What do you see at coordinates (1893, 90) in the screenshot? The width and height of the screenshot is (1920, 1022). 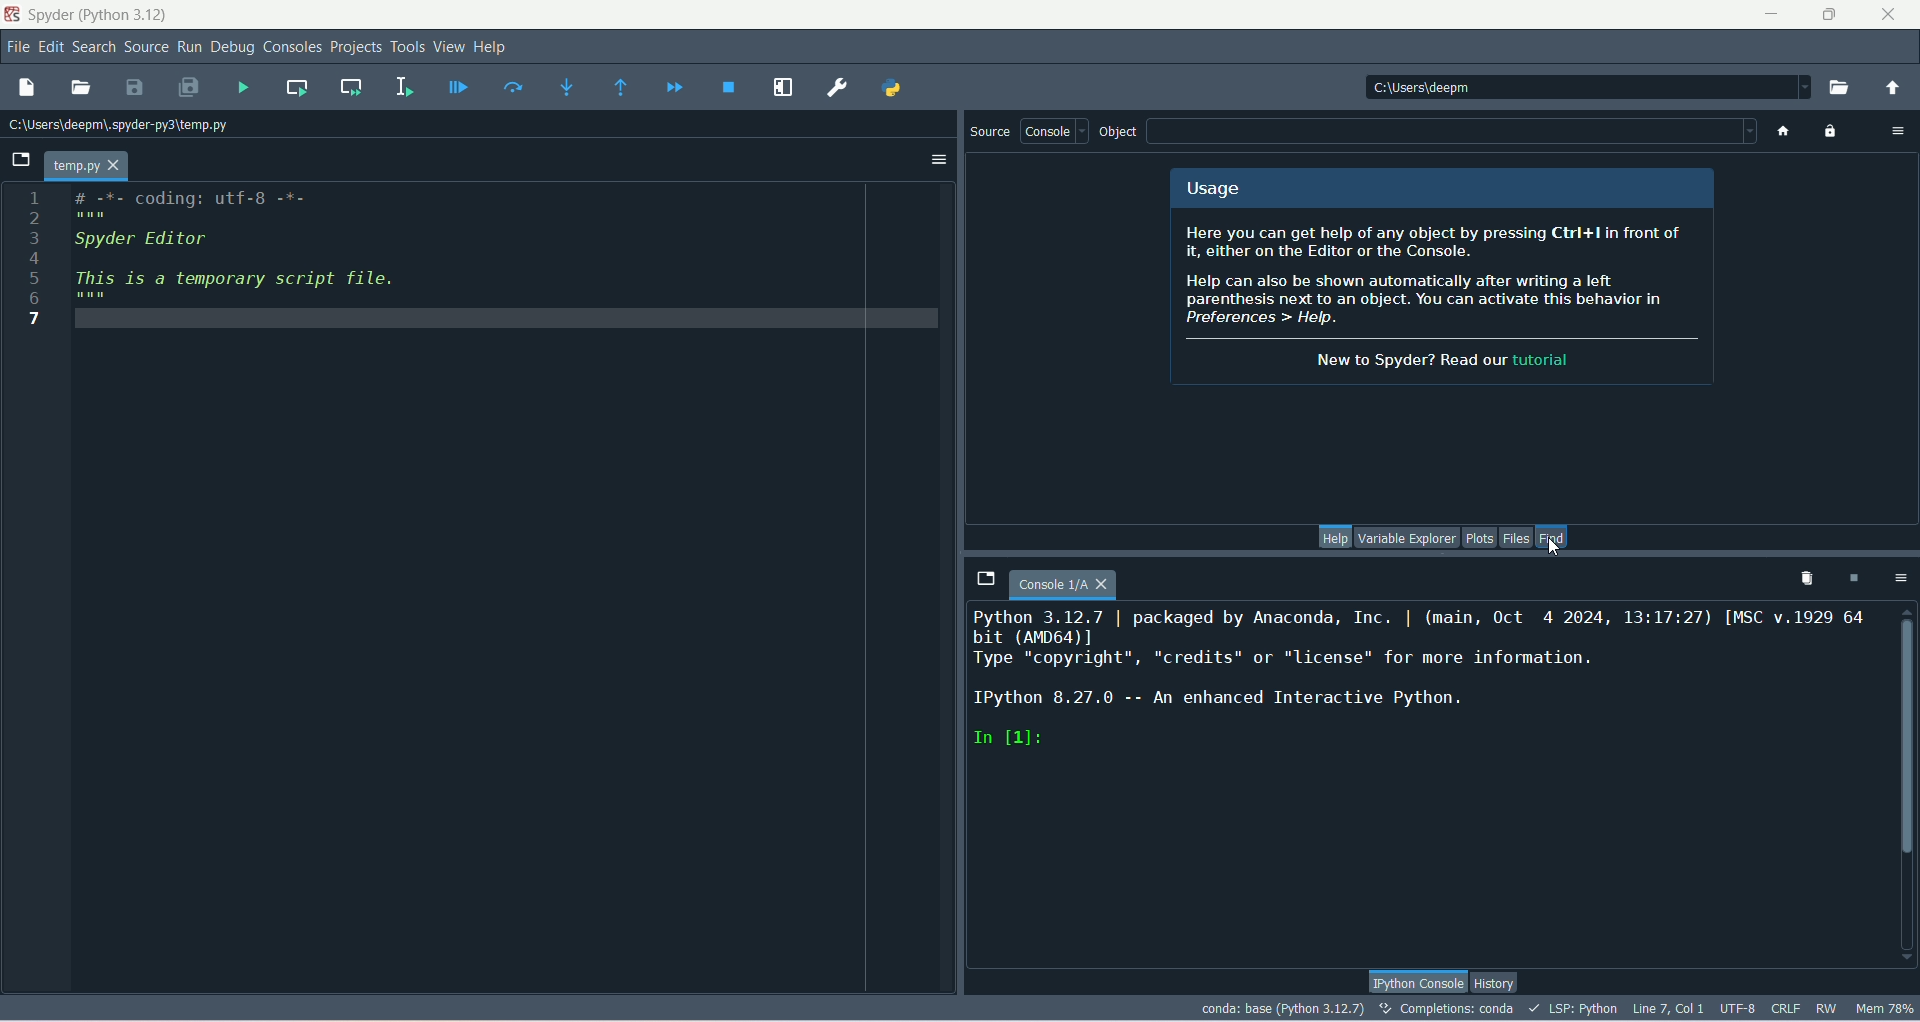 I see `change to parent directory` at bounding box center [1893, 90].